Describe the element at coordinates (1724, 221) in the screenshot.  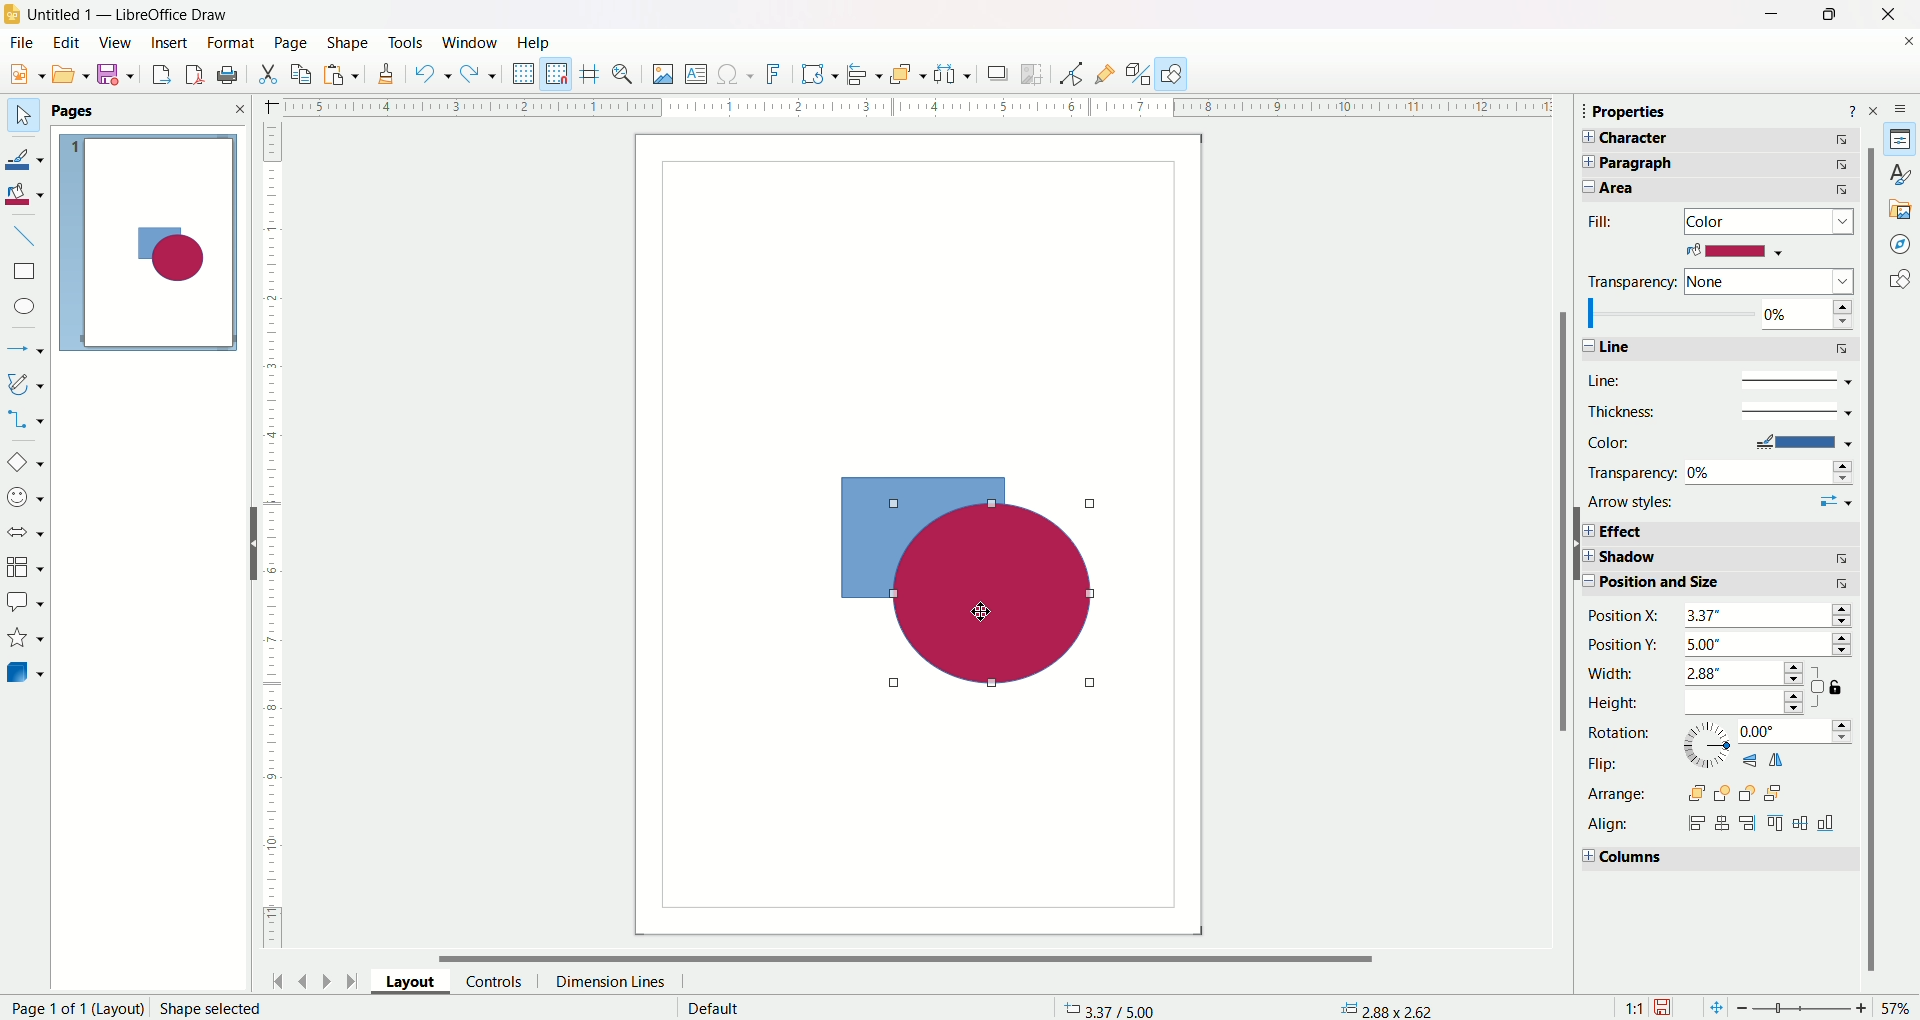
I see `fill` at that location.